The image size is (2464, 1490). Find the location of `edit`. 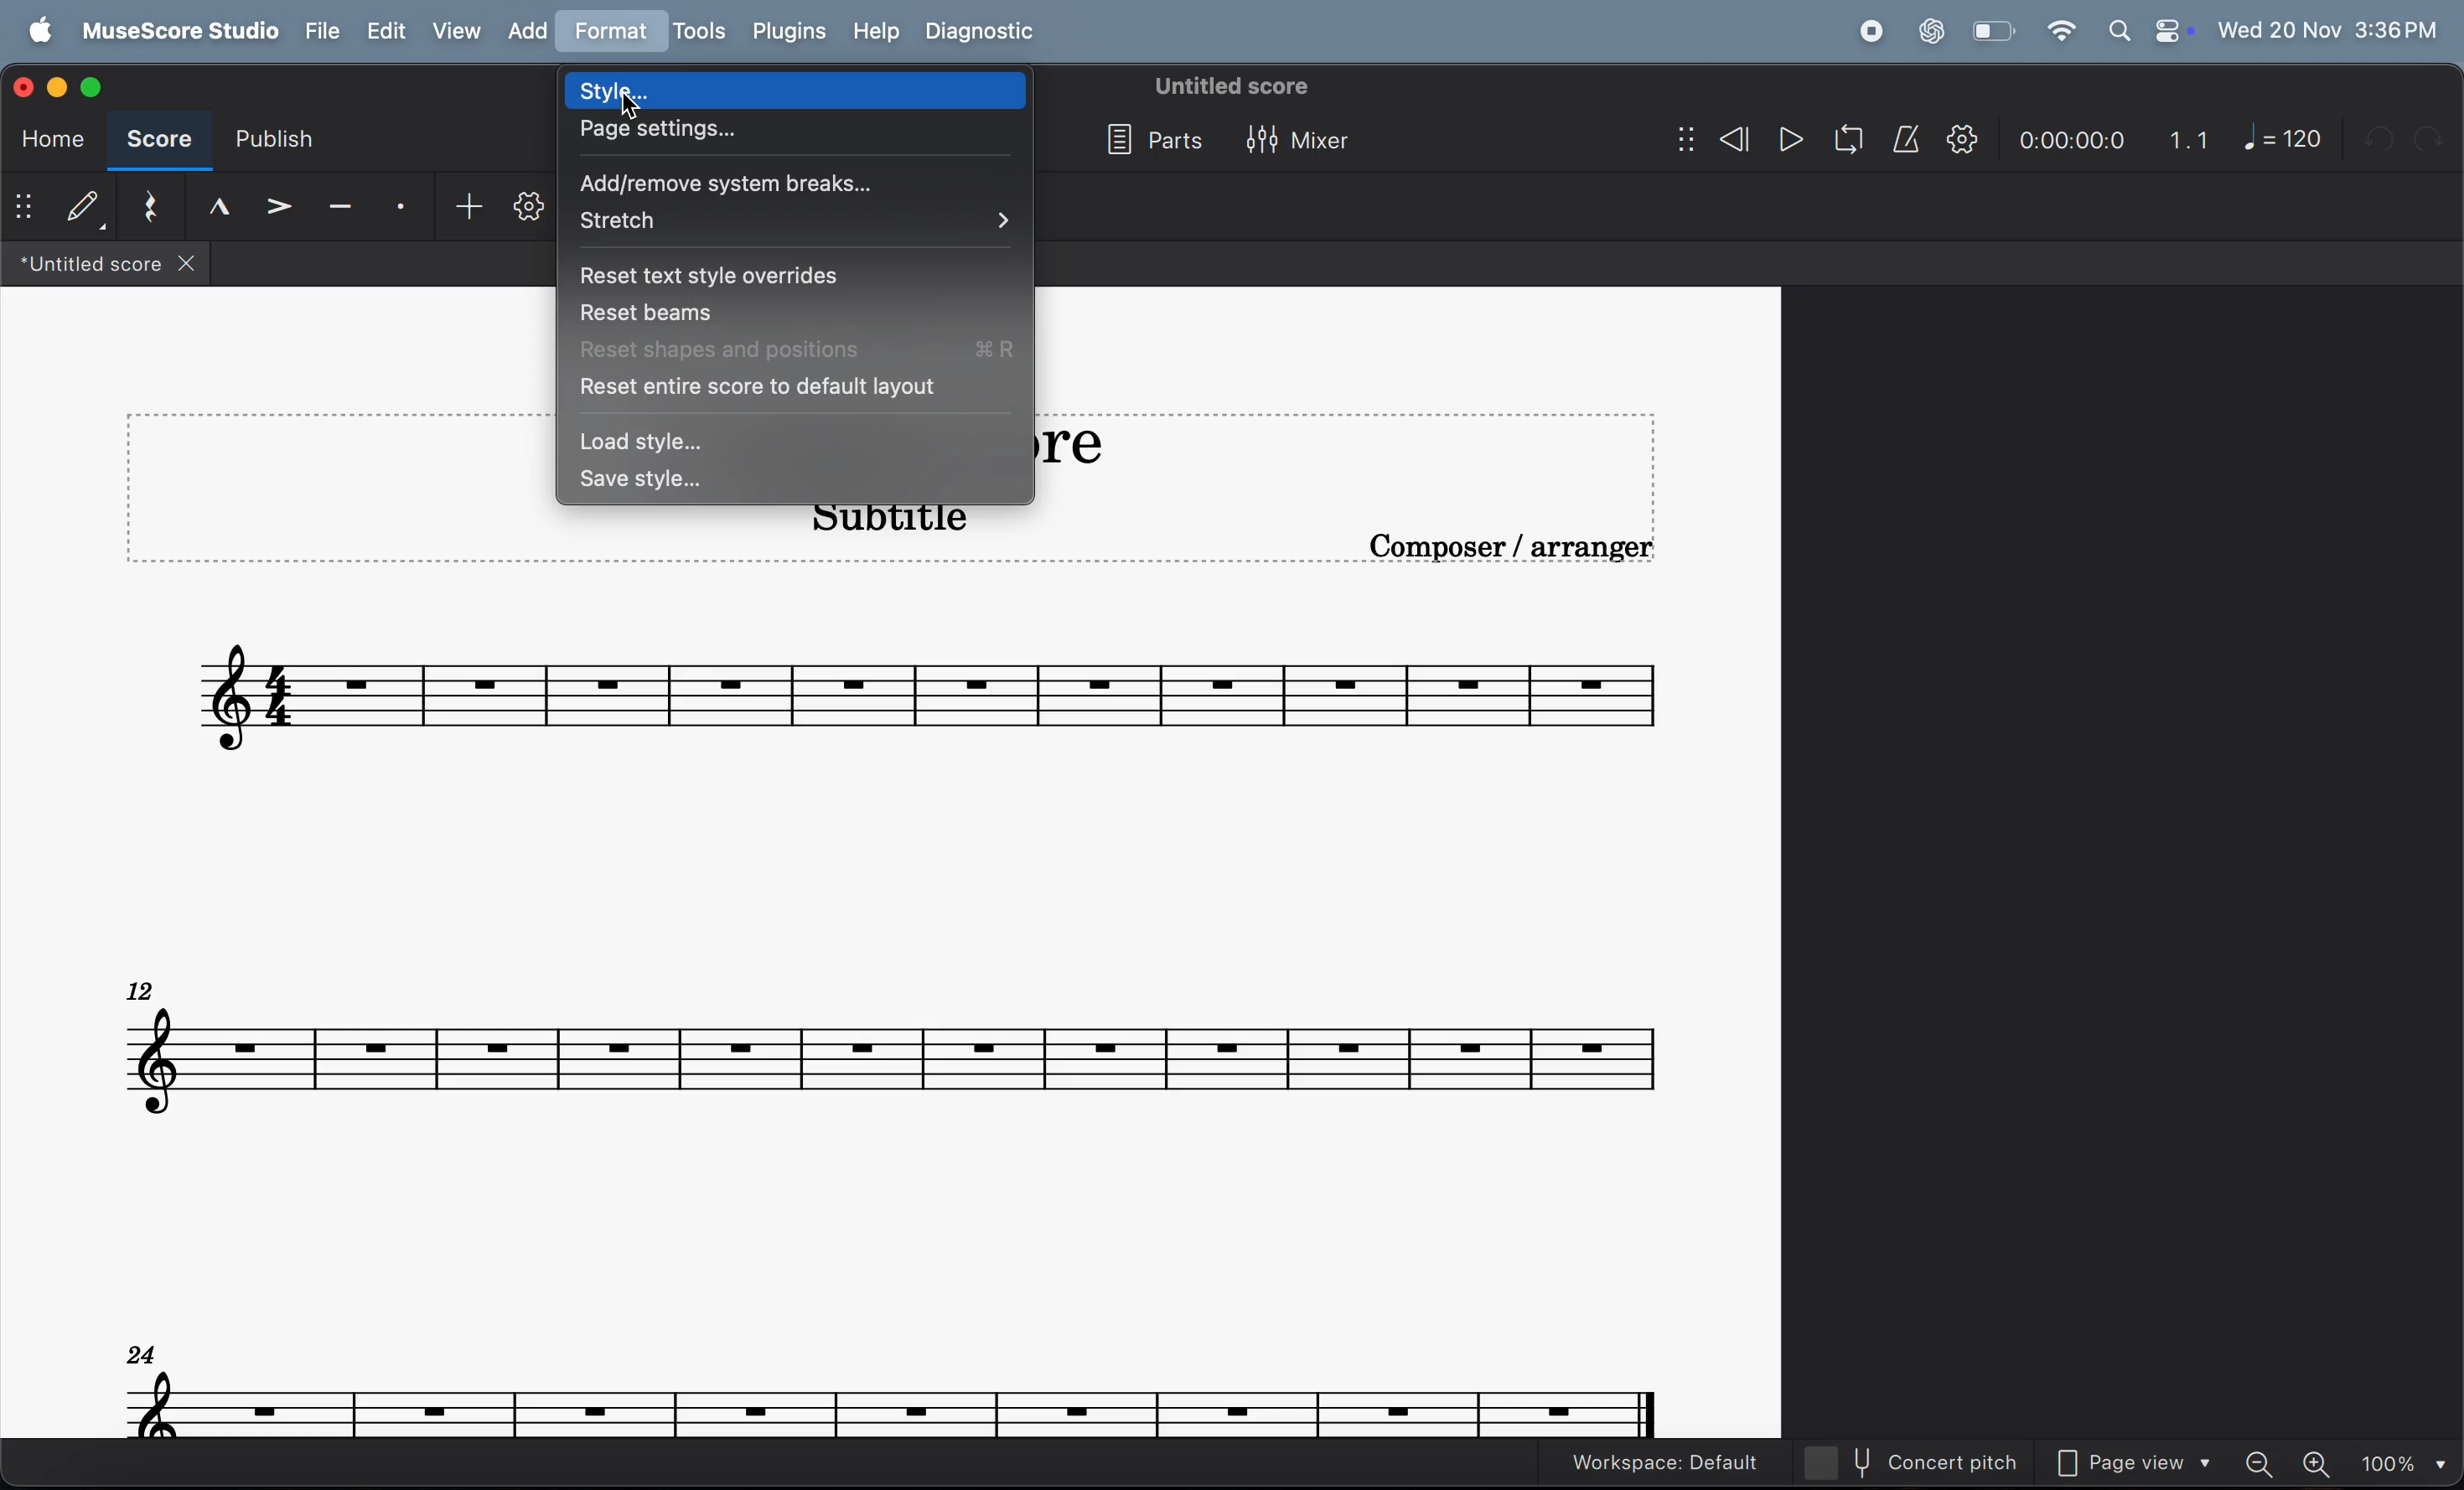

edit is located at coordinates (384, 32).